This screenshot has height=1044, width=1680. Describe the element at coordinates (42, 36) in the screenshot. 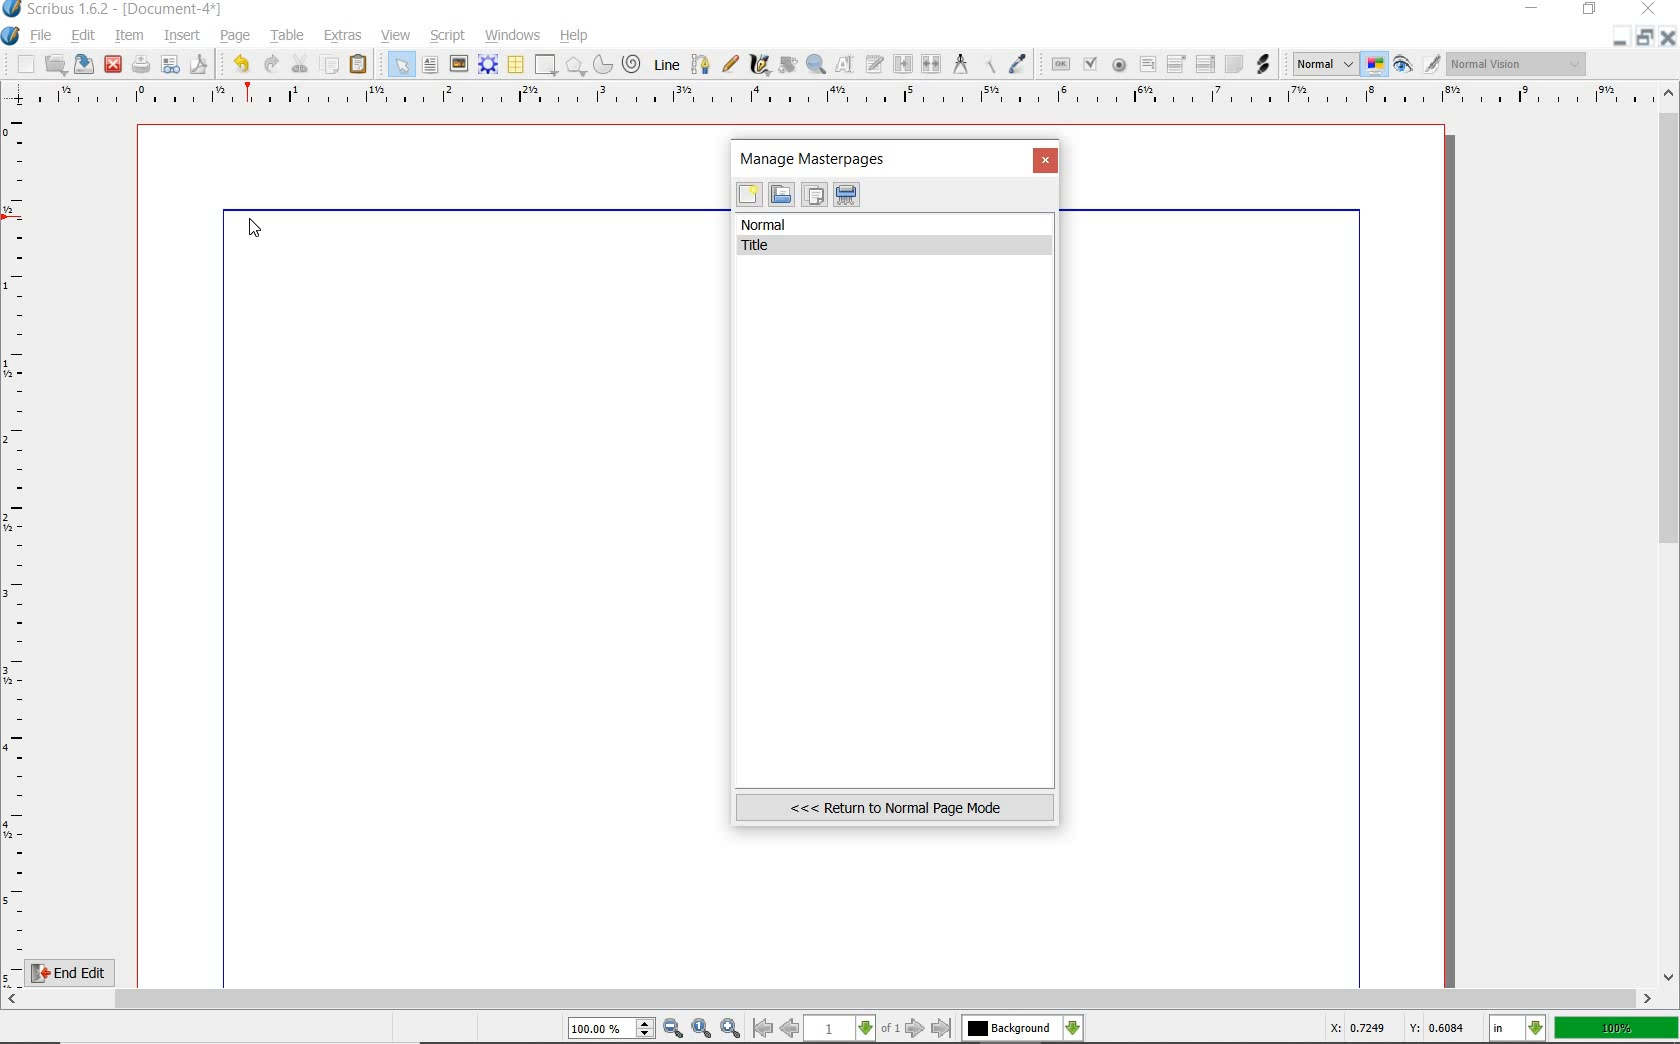

I see `file` at that location.